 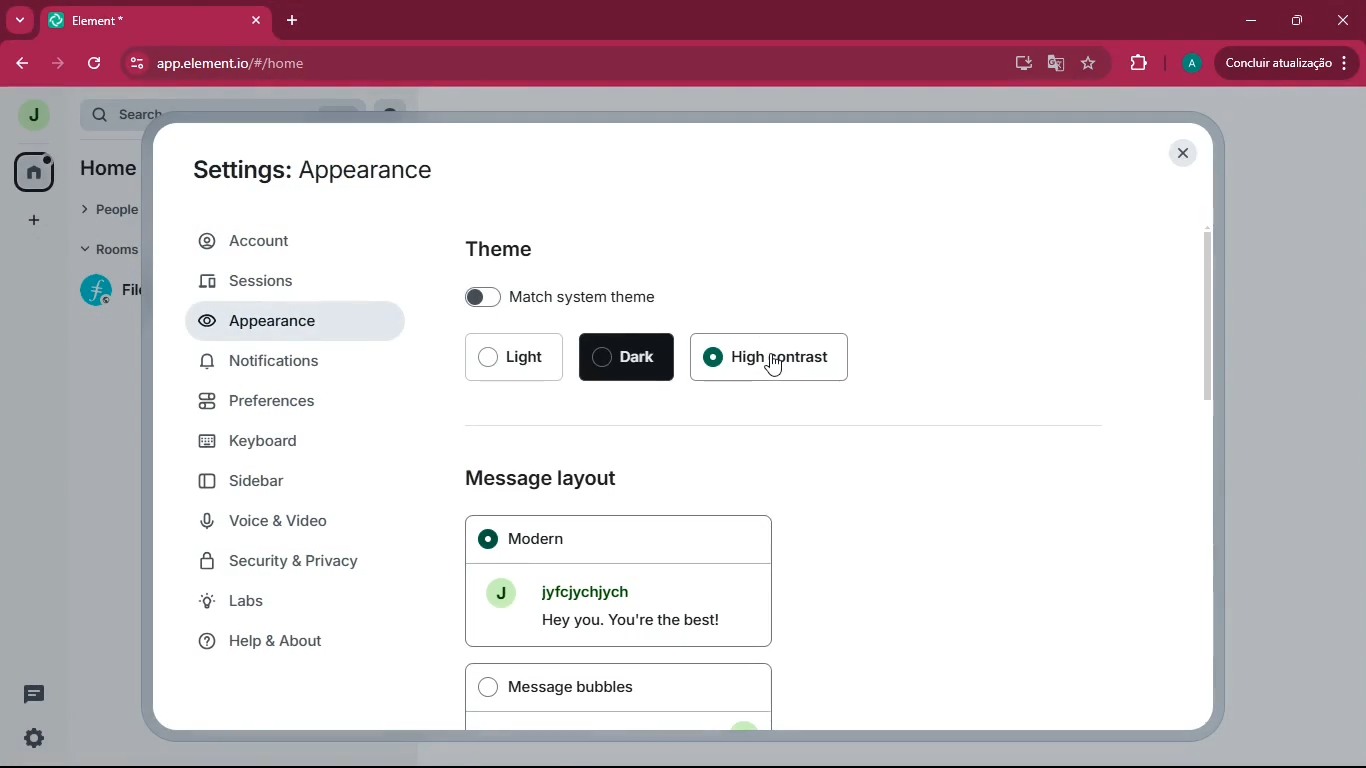 I want to click on add tab, so click(x=289, y=19).